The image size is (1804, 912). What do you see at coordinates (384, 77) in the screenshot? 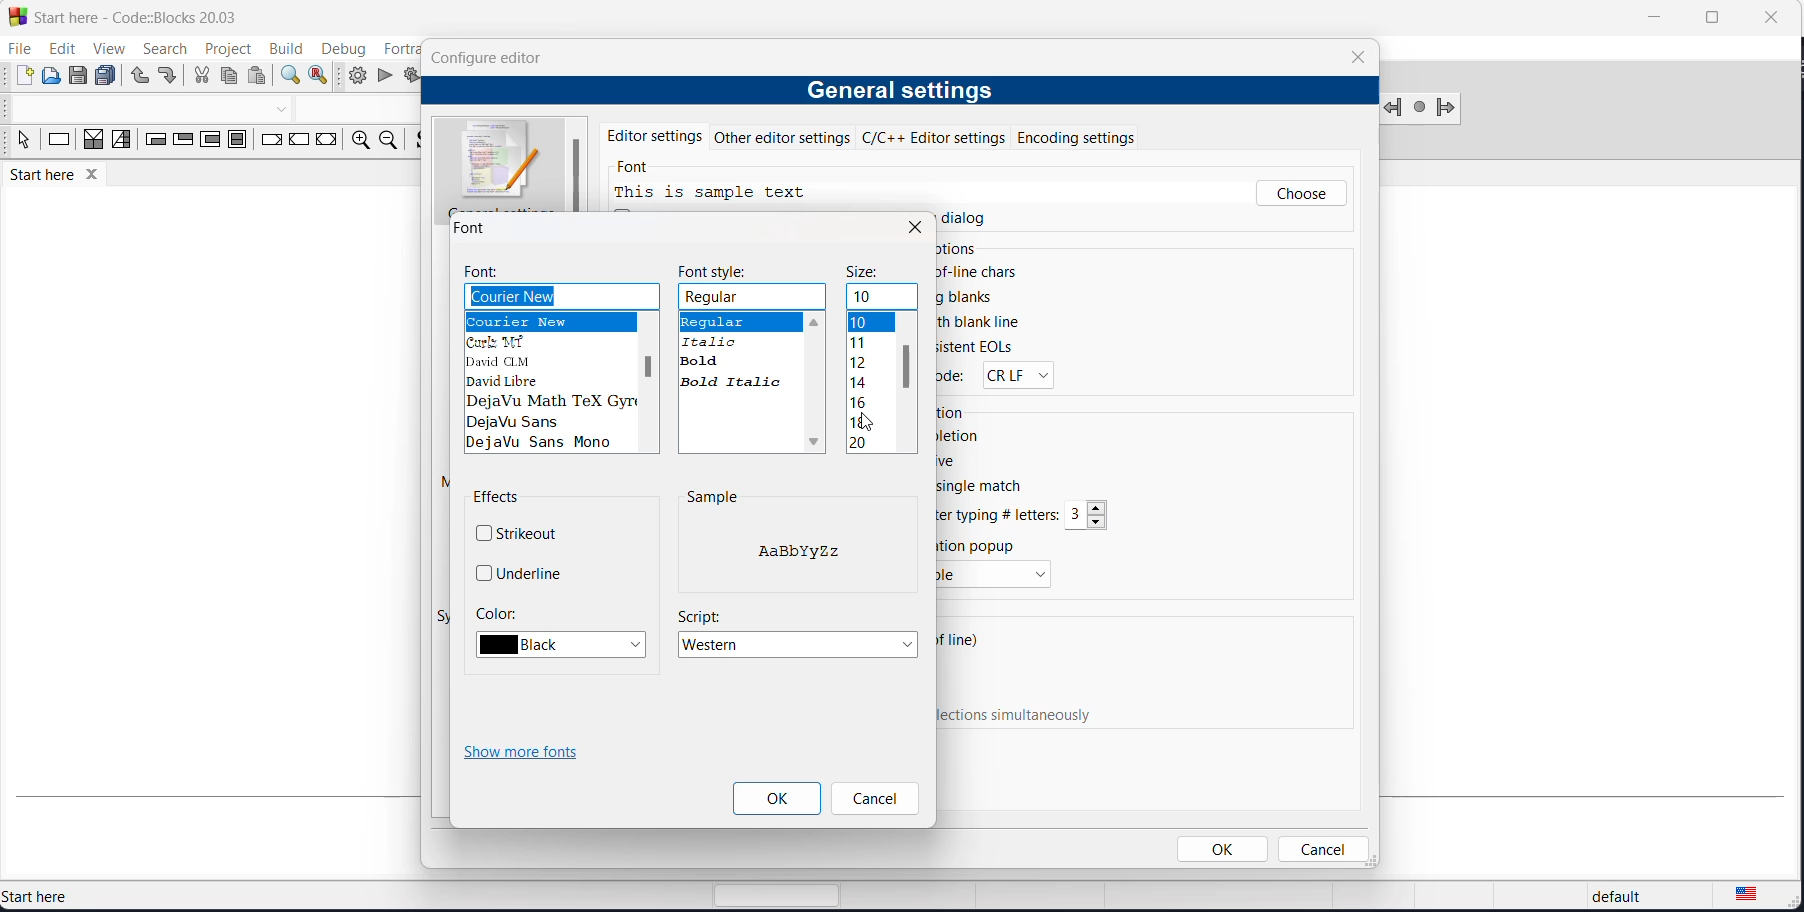
I see `run` at bounding box center [384, 77].